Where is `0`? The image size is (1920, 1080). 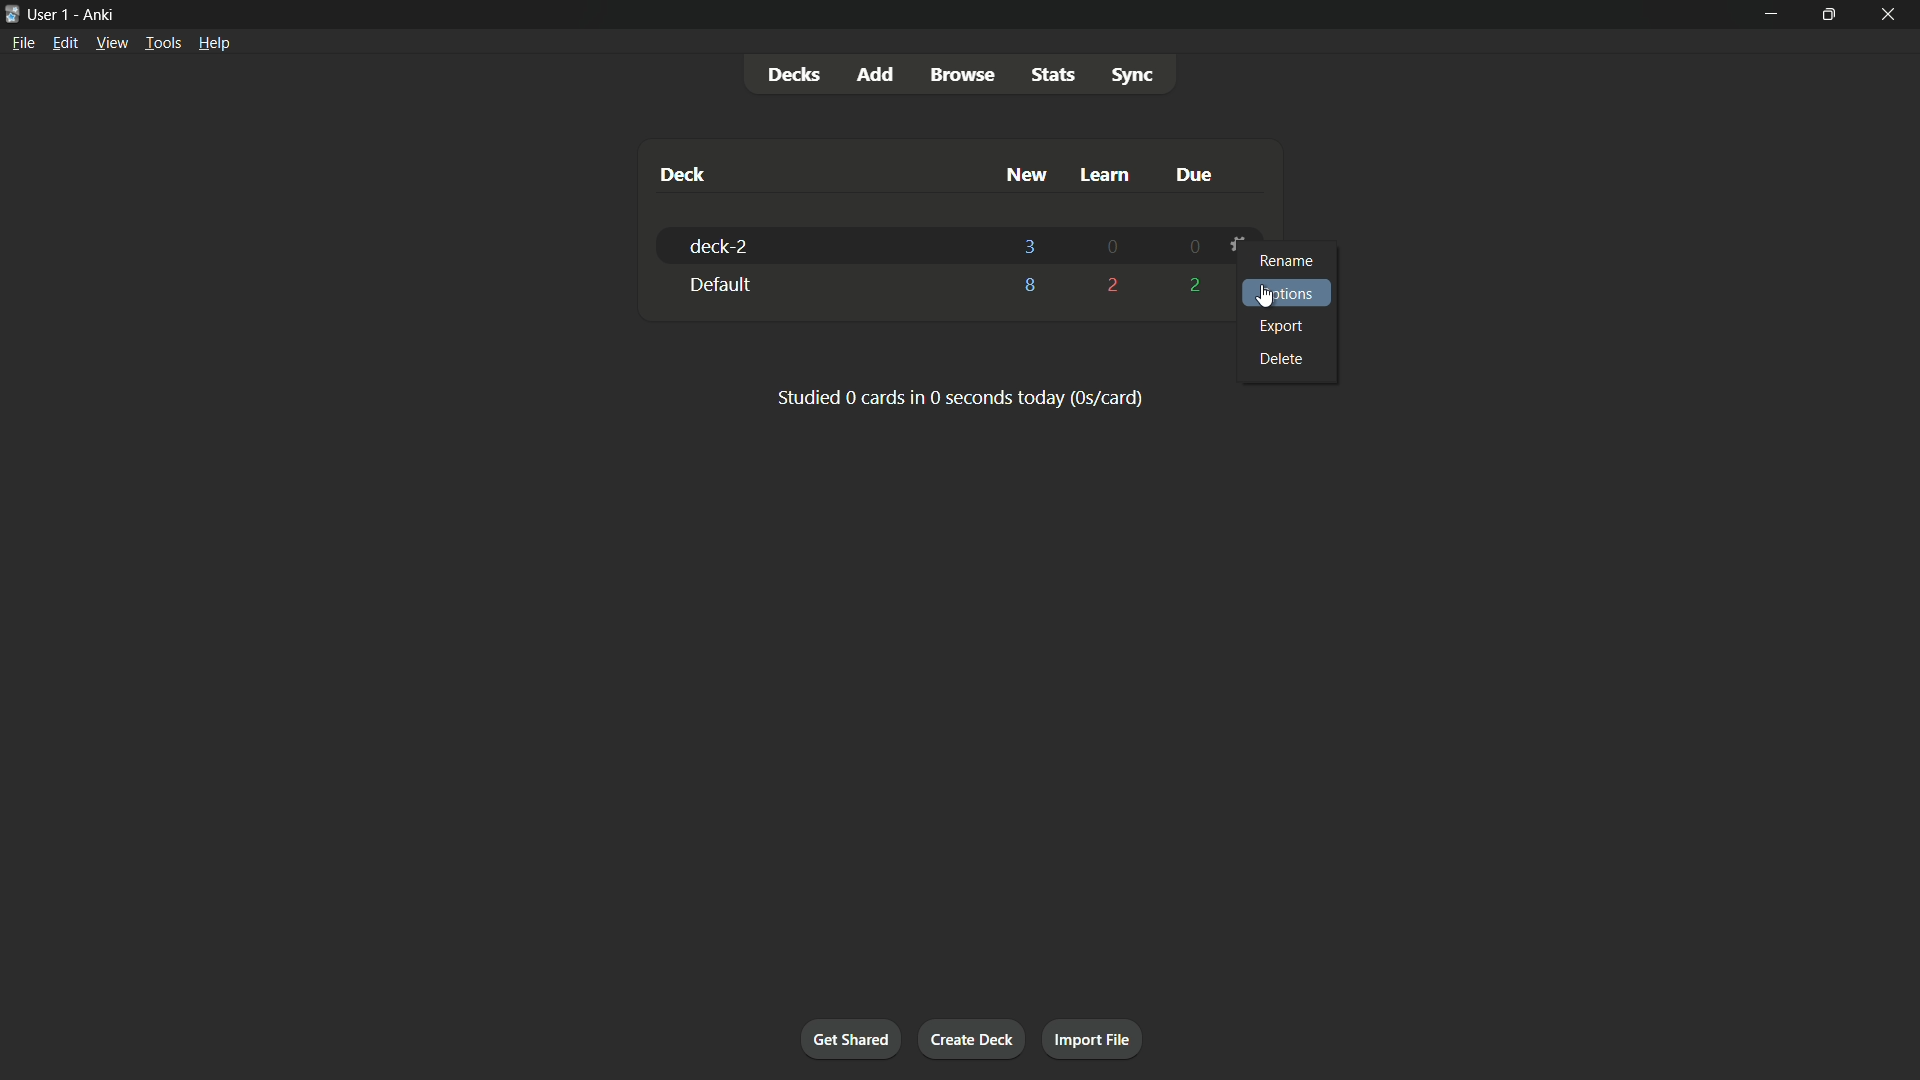 0 is located at coordinates (1112, 248).